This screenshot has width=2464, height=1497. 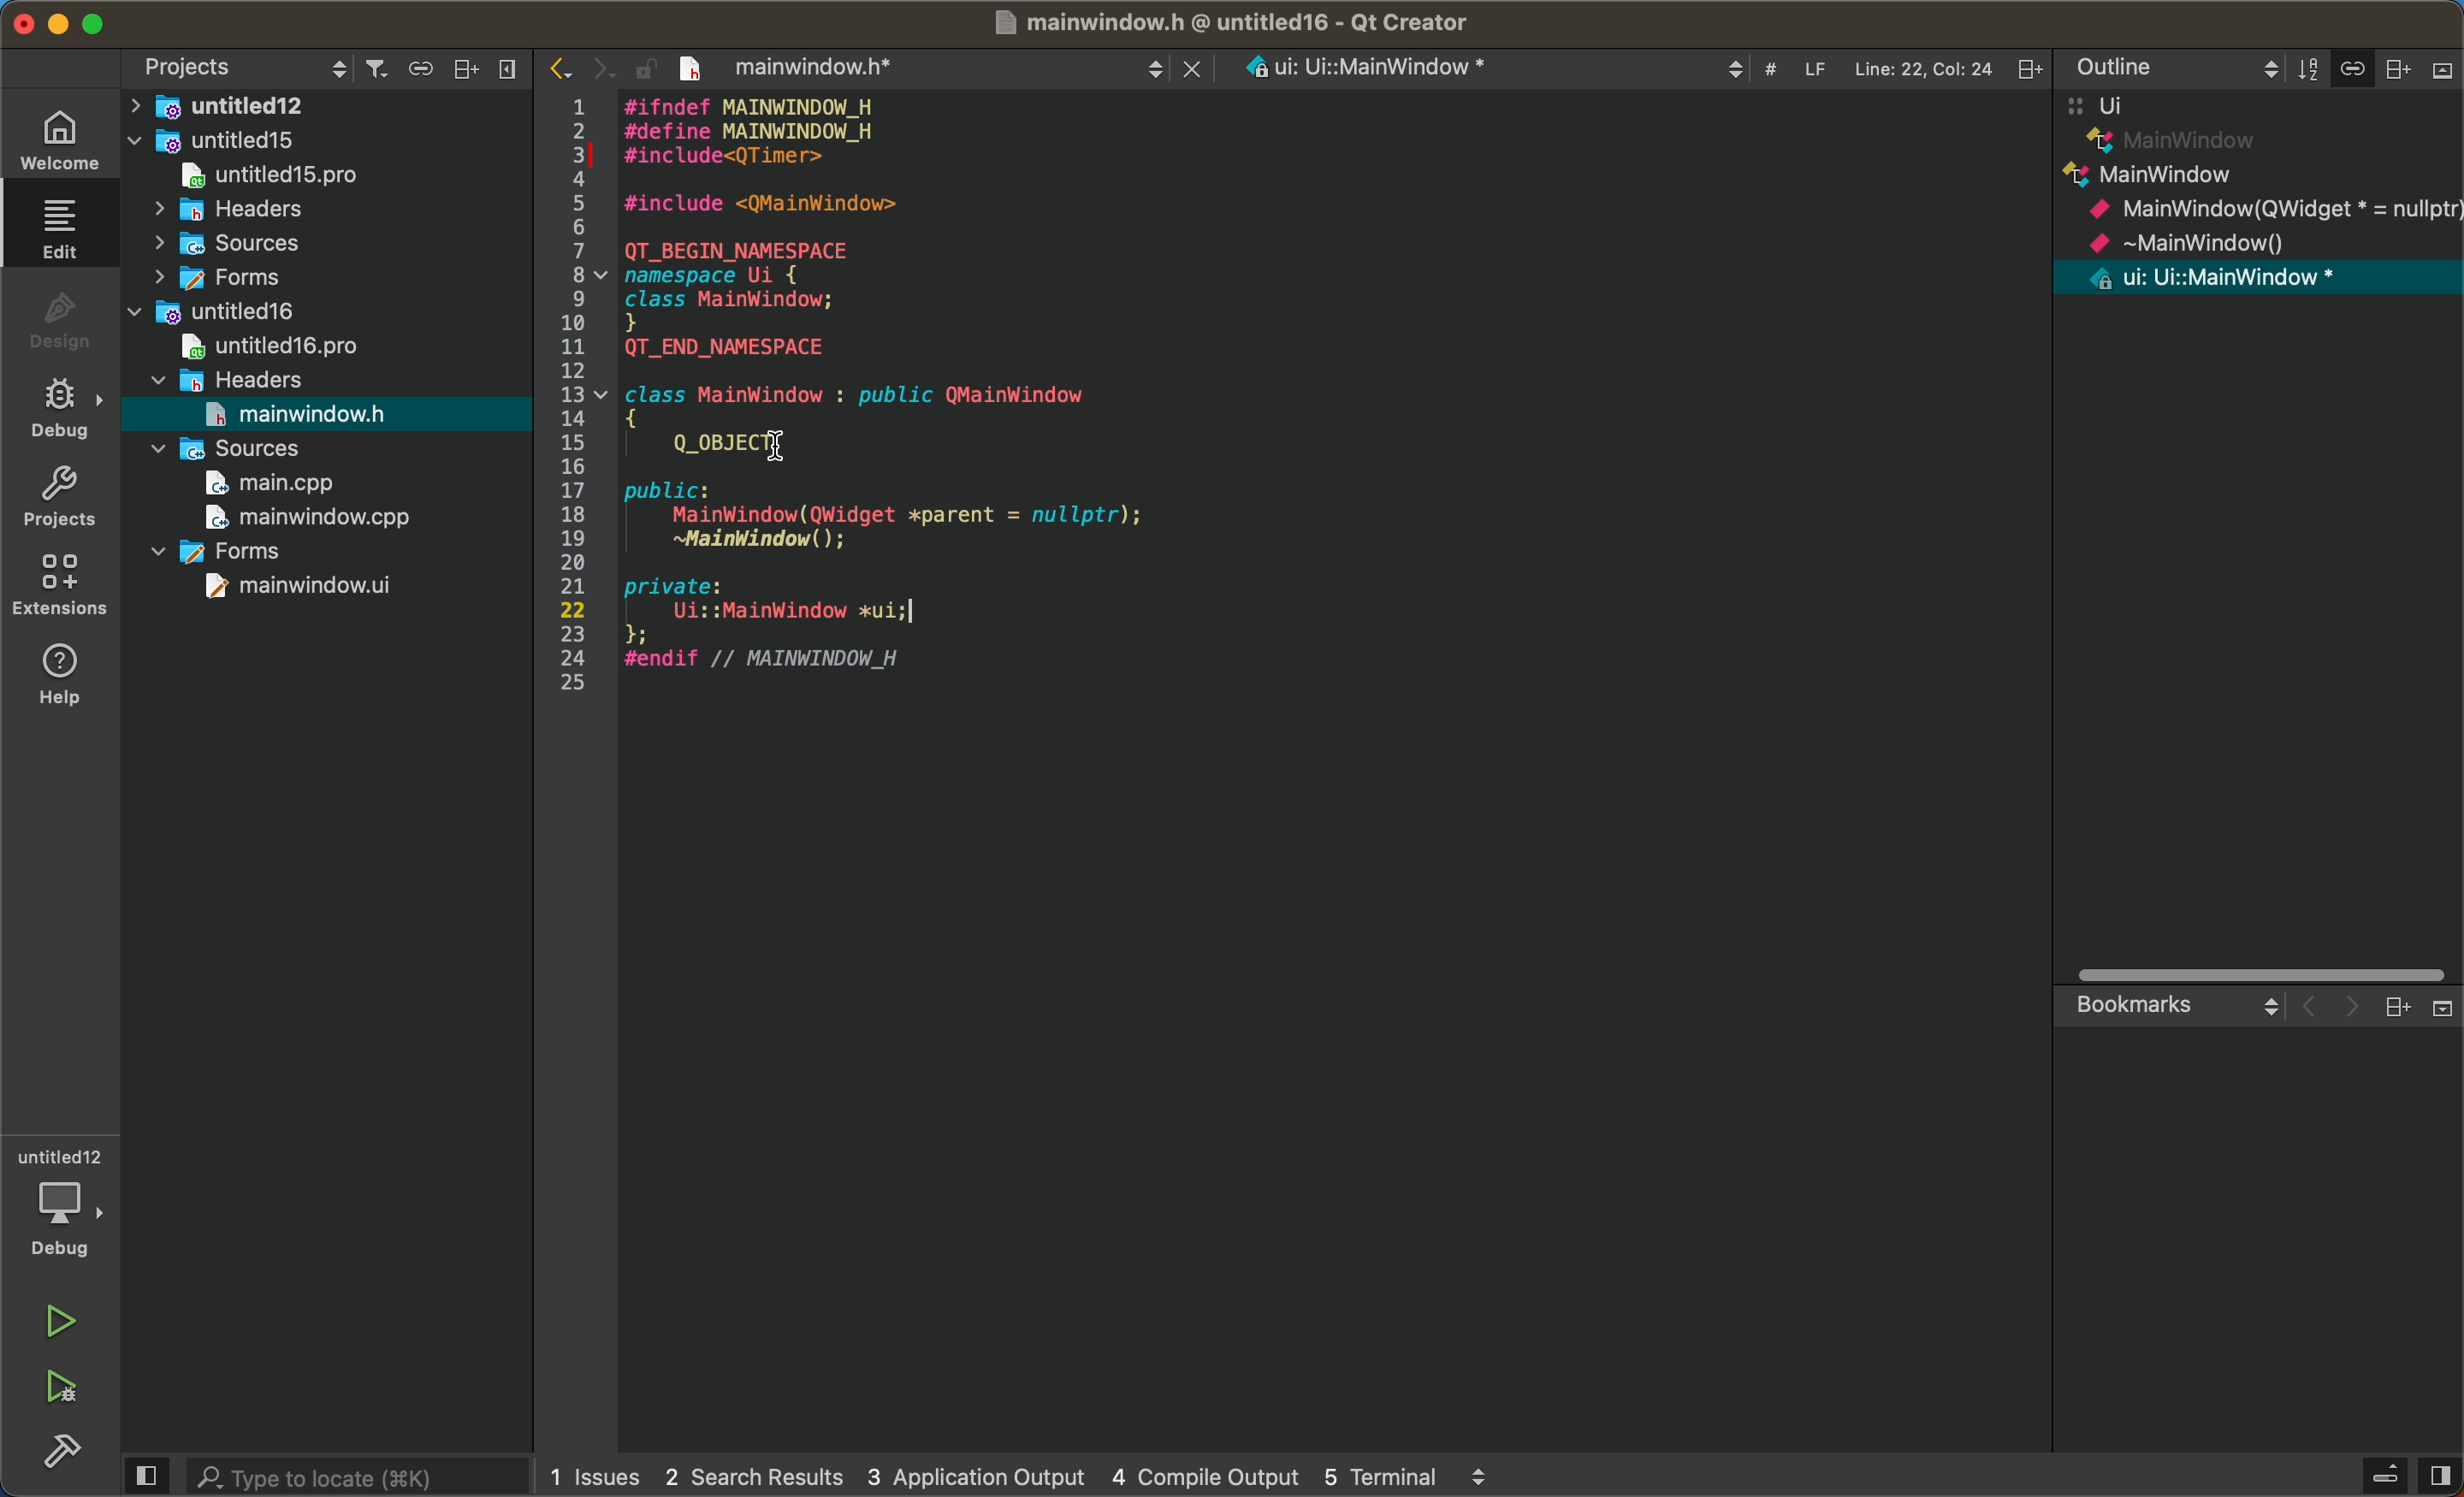 I want to click on new file name, so click(x=818, y=63).